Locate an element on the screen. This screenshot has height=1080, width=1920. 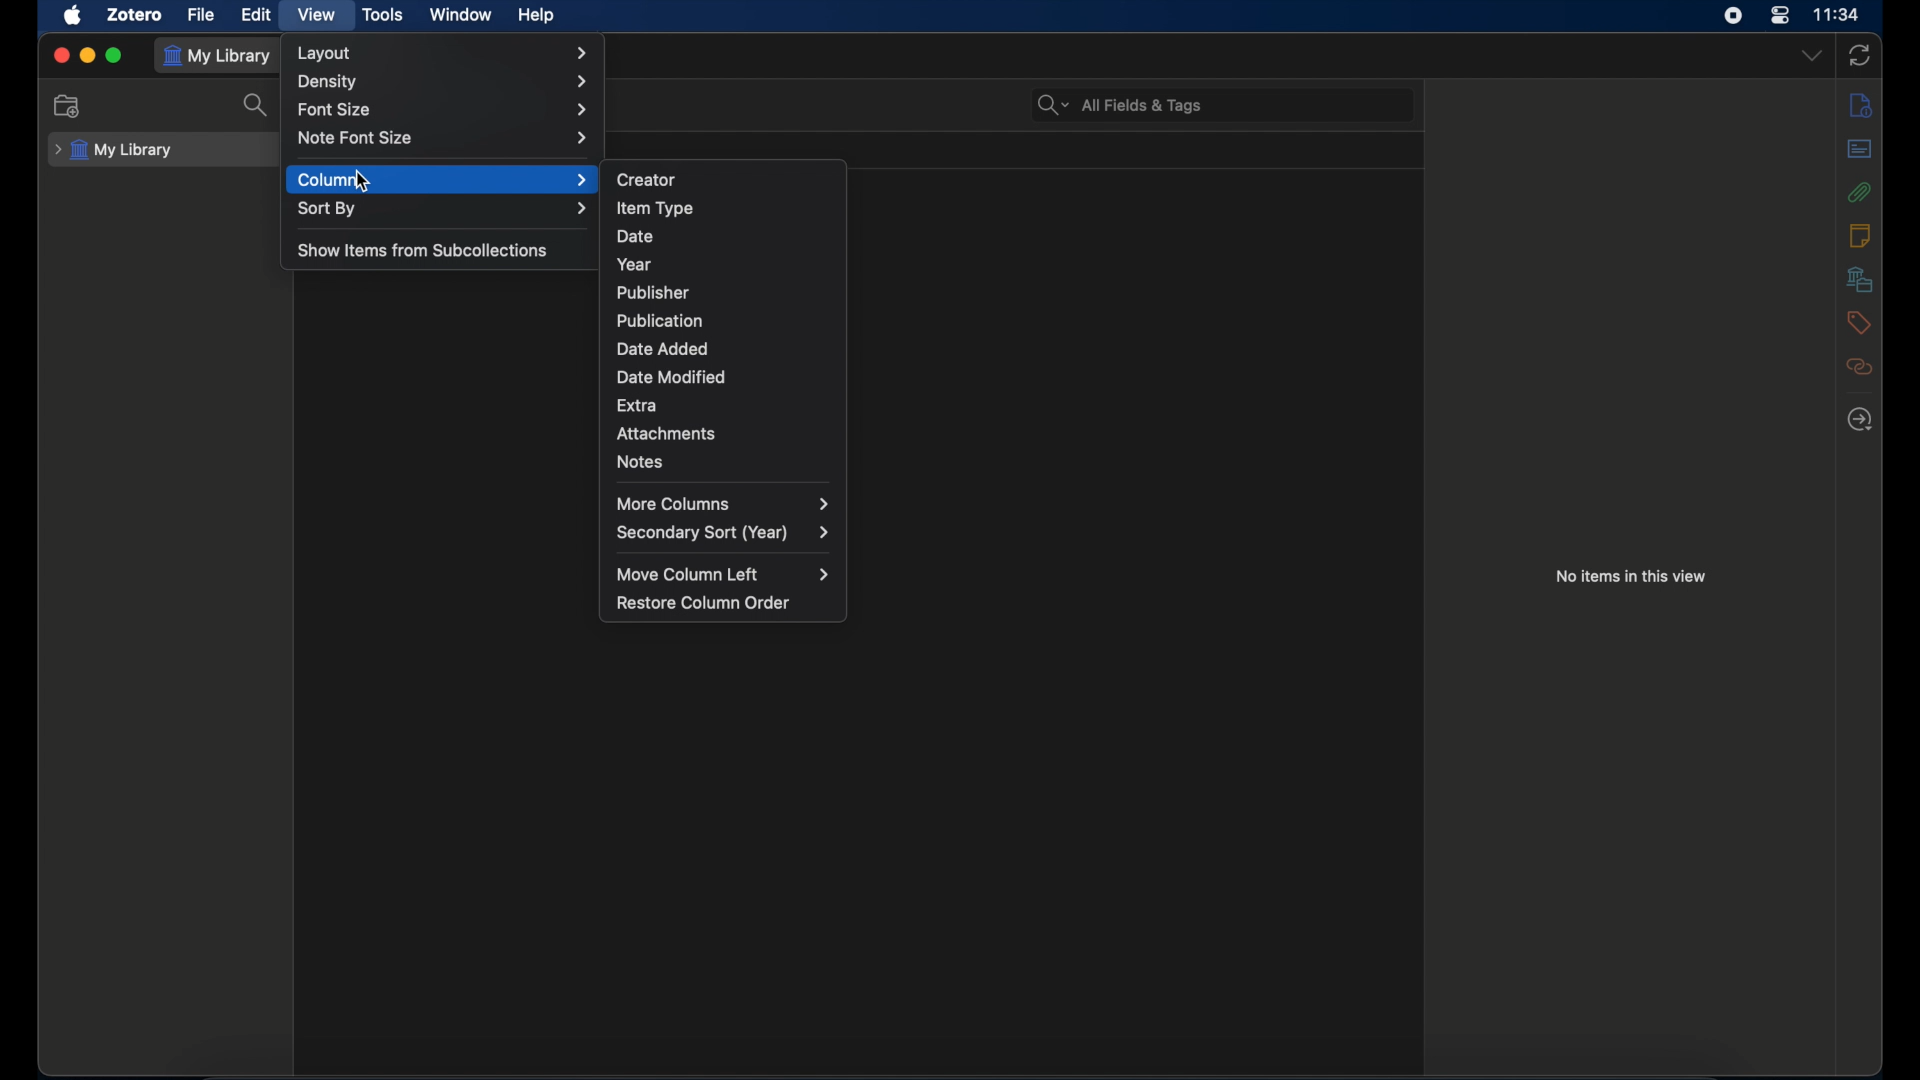
control center is located at coordinates (1780, 16).